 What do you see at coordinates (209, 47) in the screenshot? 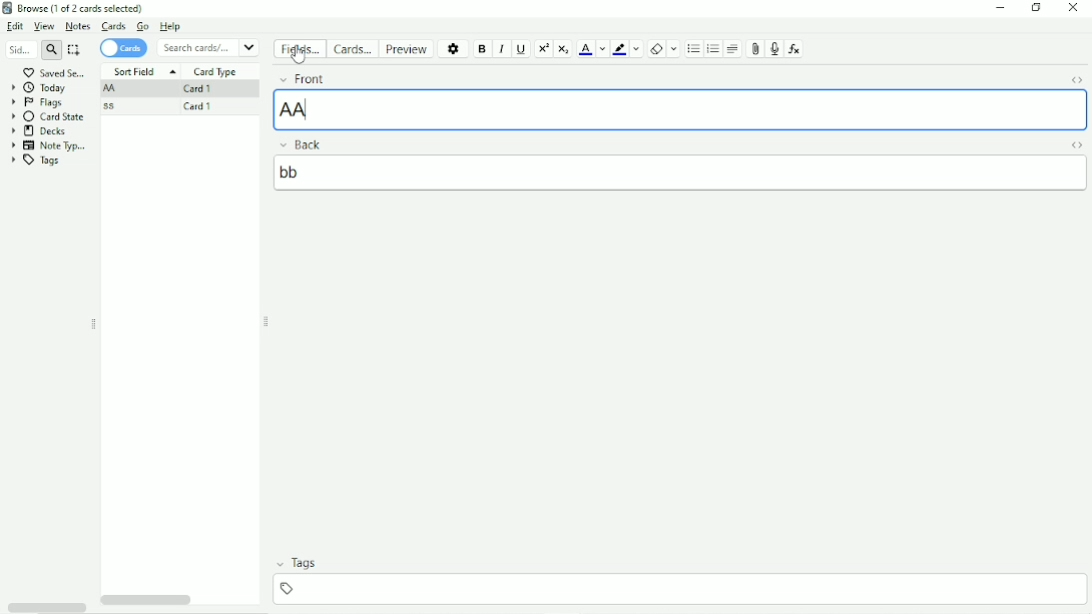
I see `Search cards` at bounding box center [209, 47].